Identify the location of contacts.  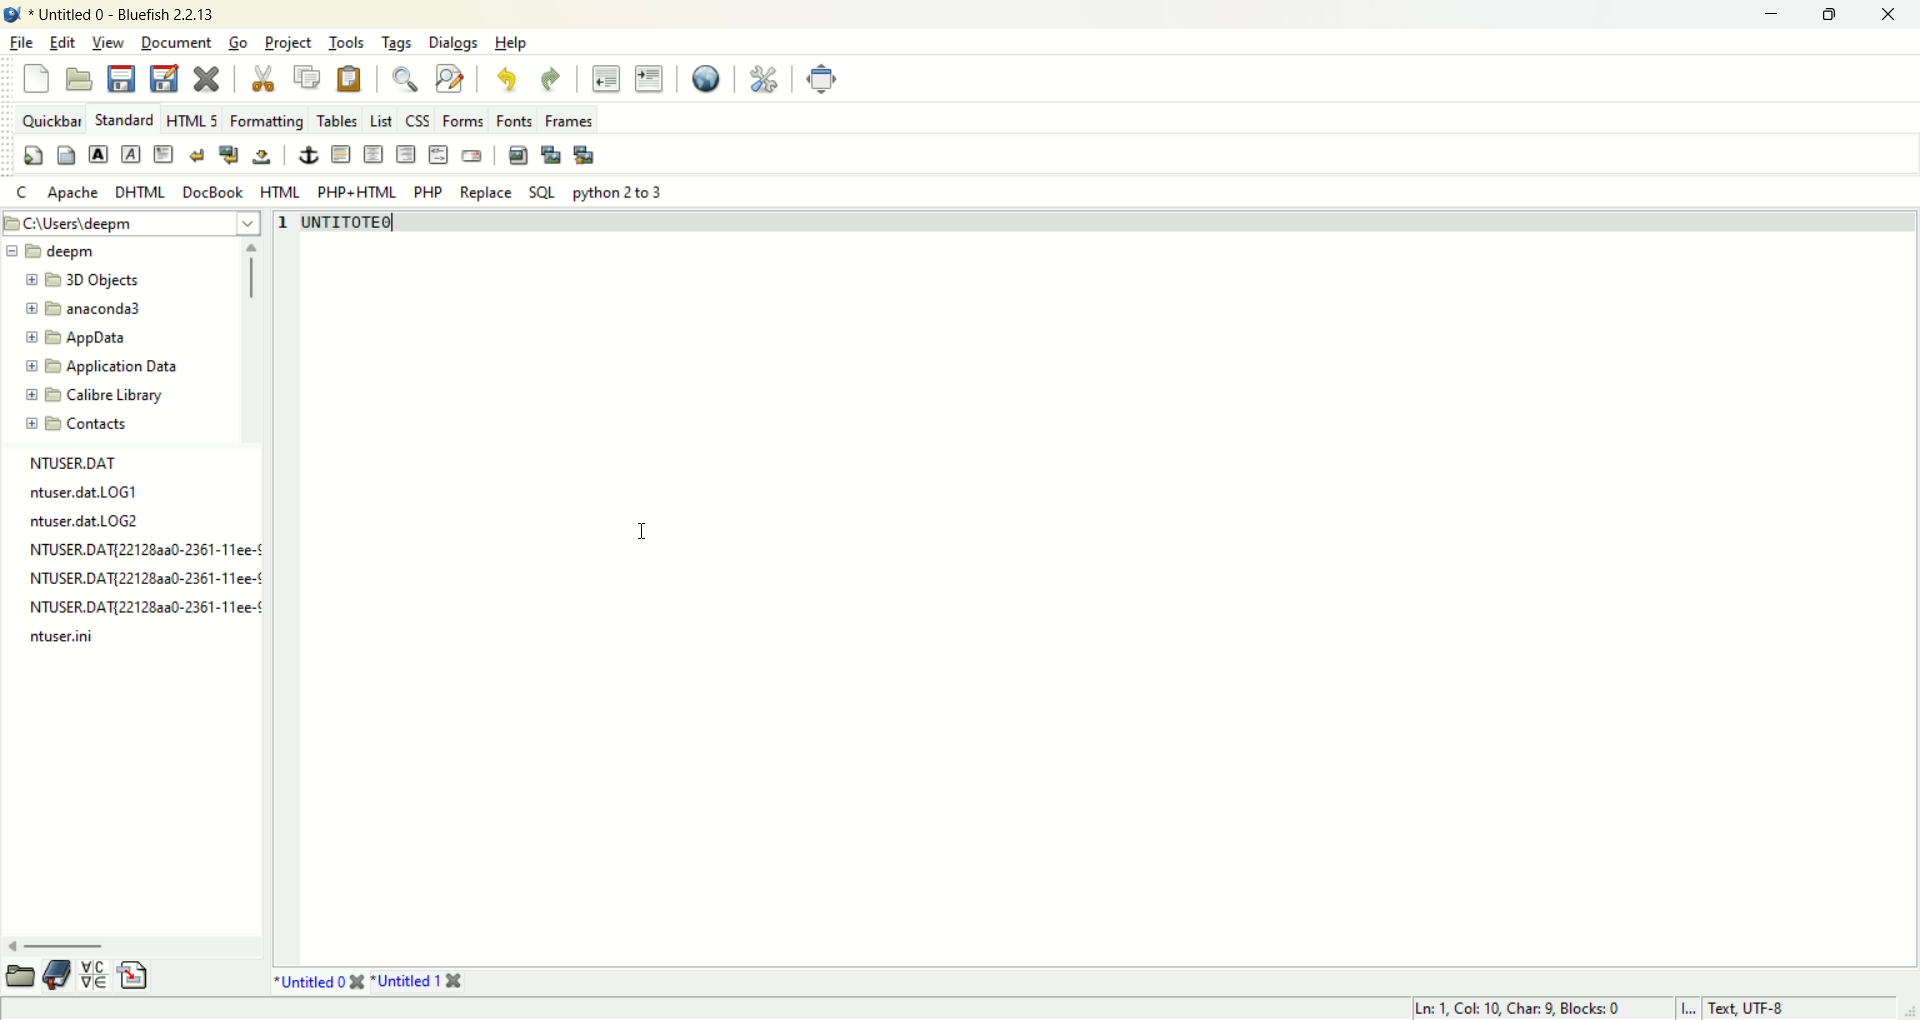
(72, 425).